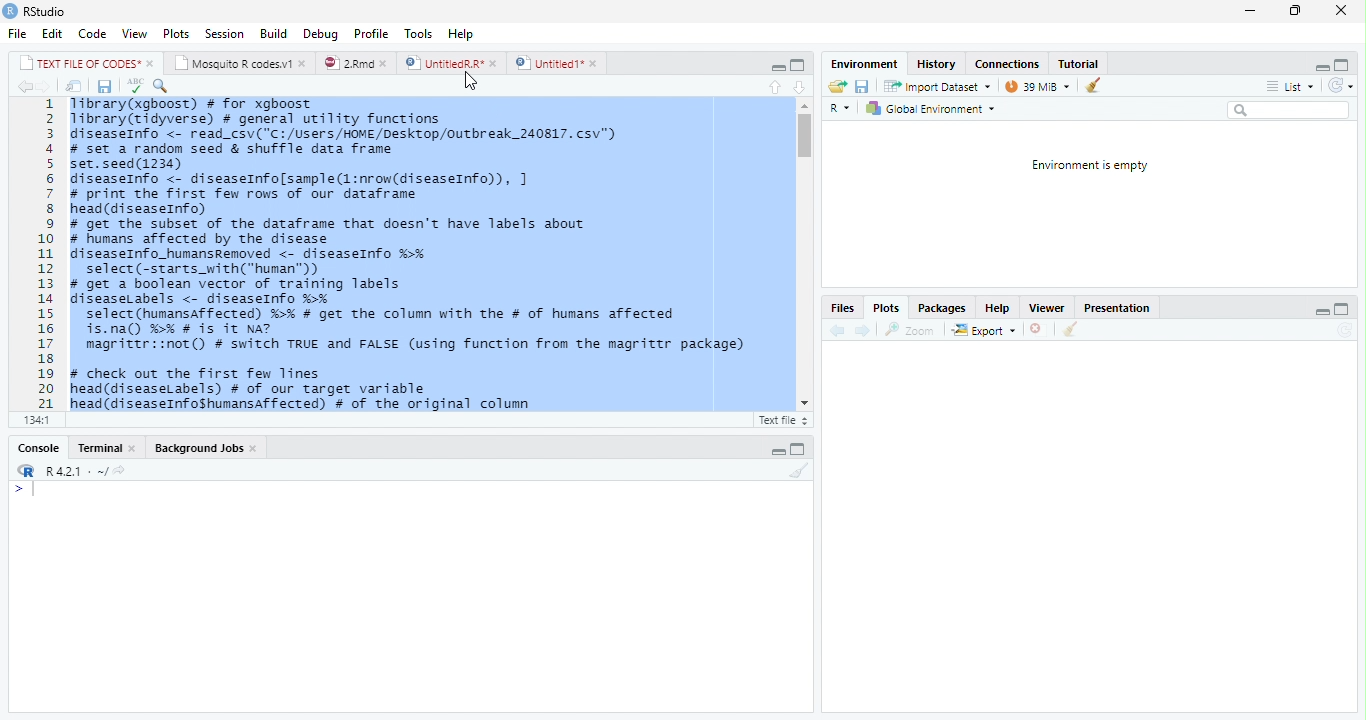 Image resolution: width=1366 pixels, height=720 pixels. I want to click on Next, so click(49, 86).